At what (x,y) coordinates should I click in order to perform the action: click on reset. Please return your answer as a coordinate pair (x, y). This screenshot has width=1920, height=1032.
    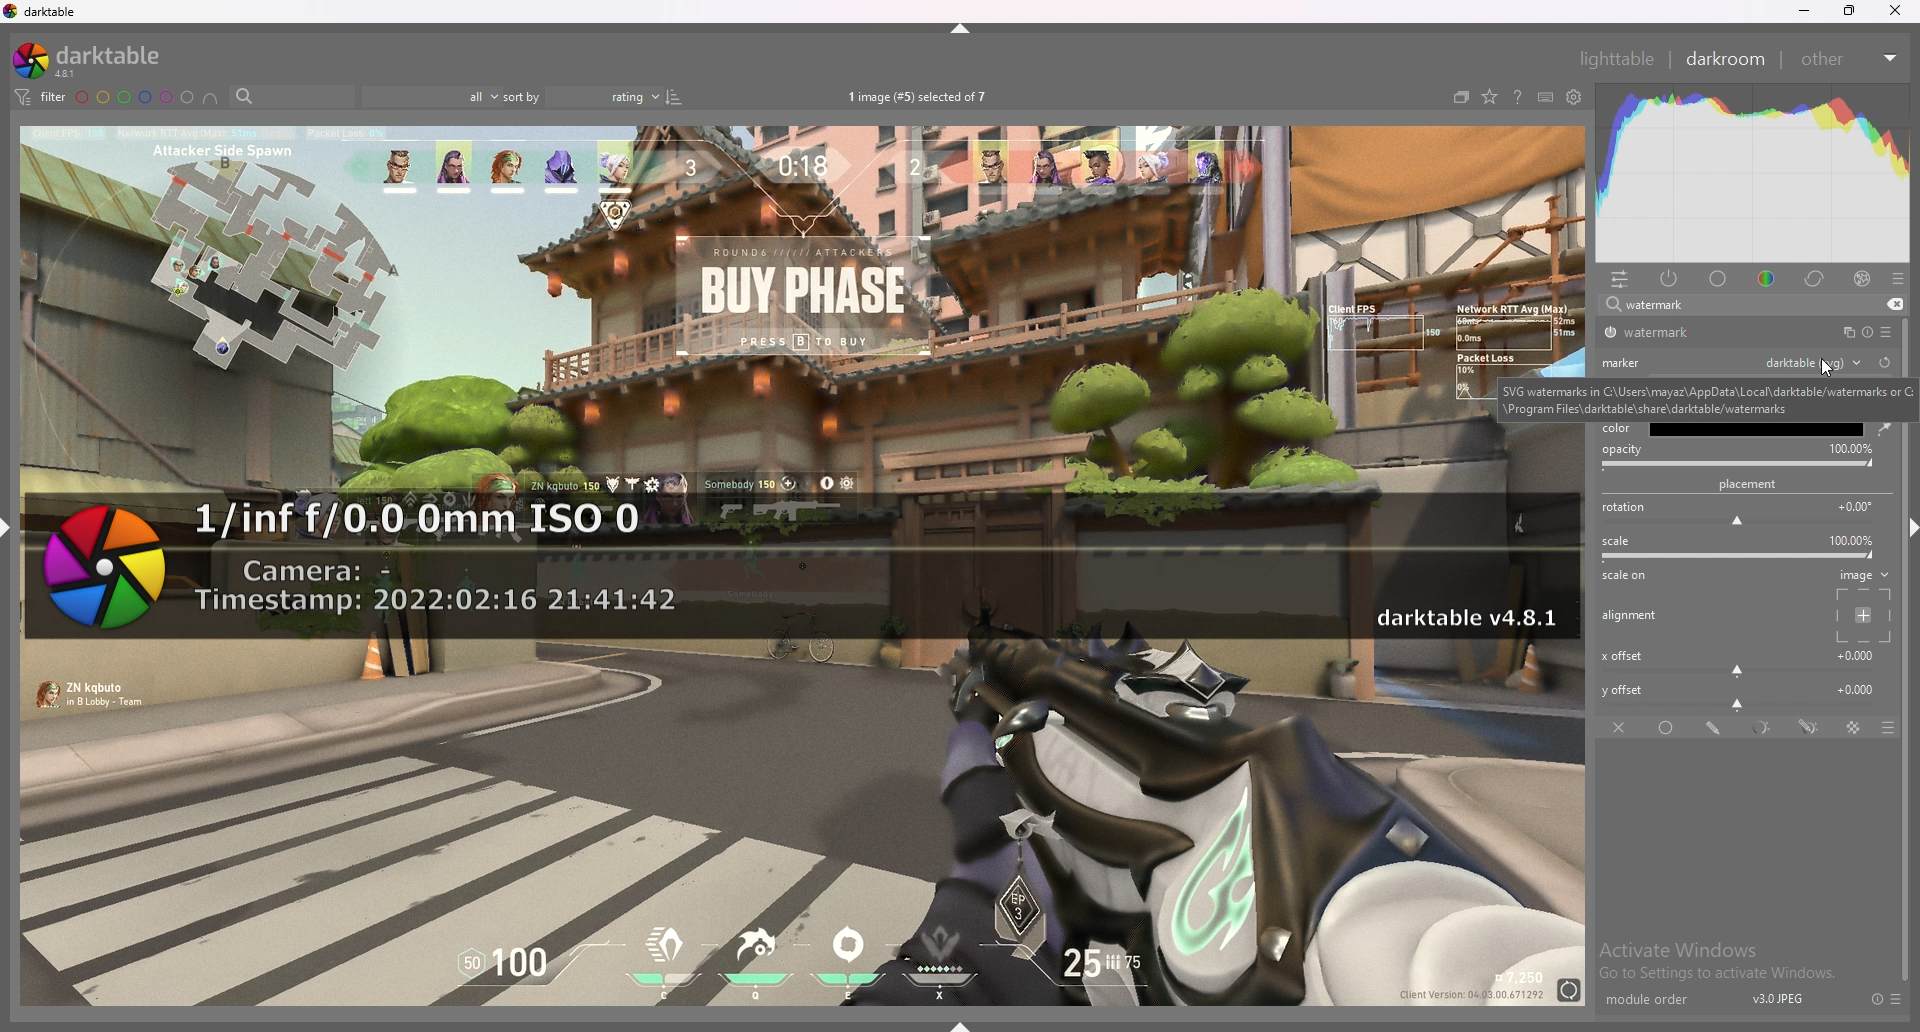
    Looking at the image, I should click on (1876, 999).